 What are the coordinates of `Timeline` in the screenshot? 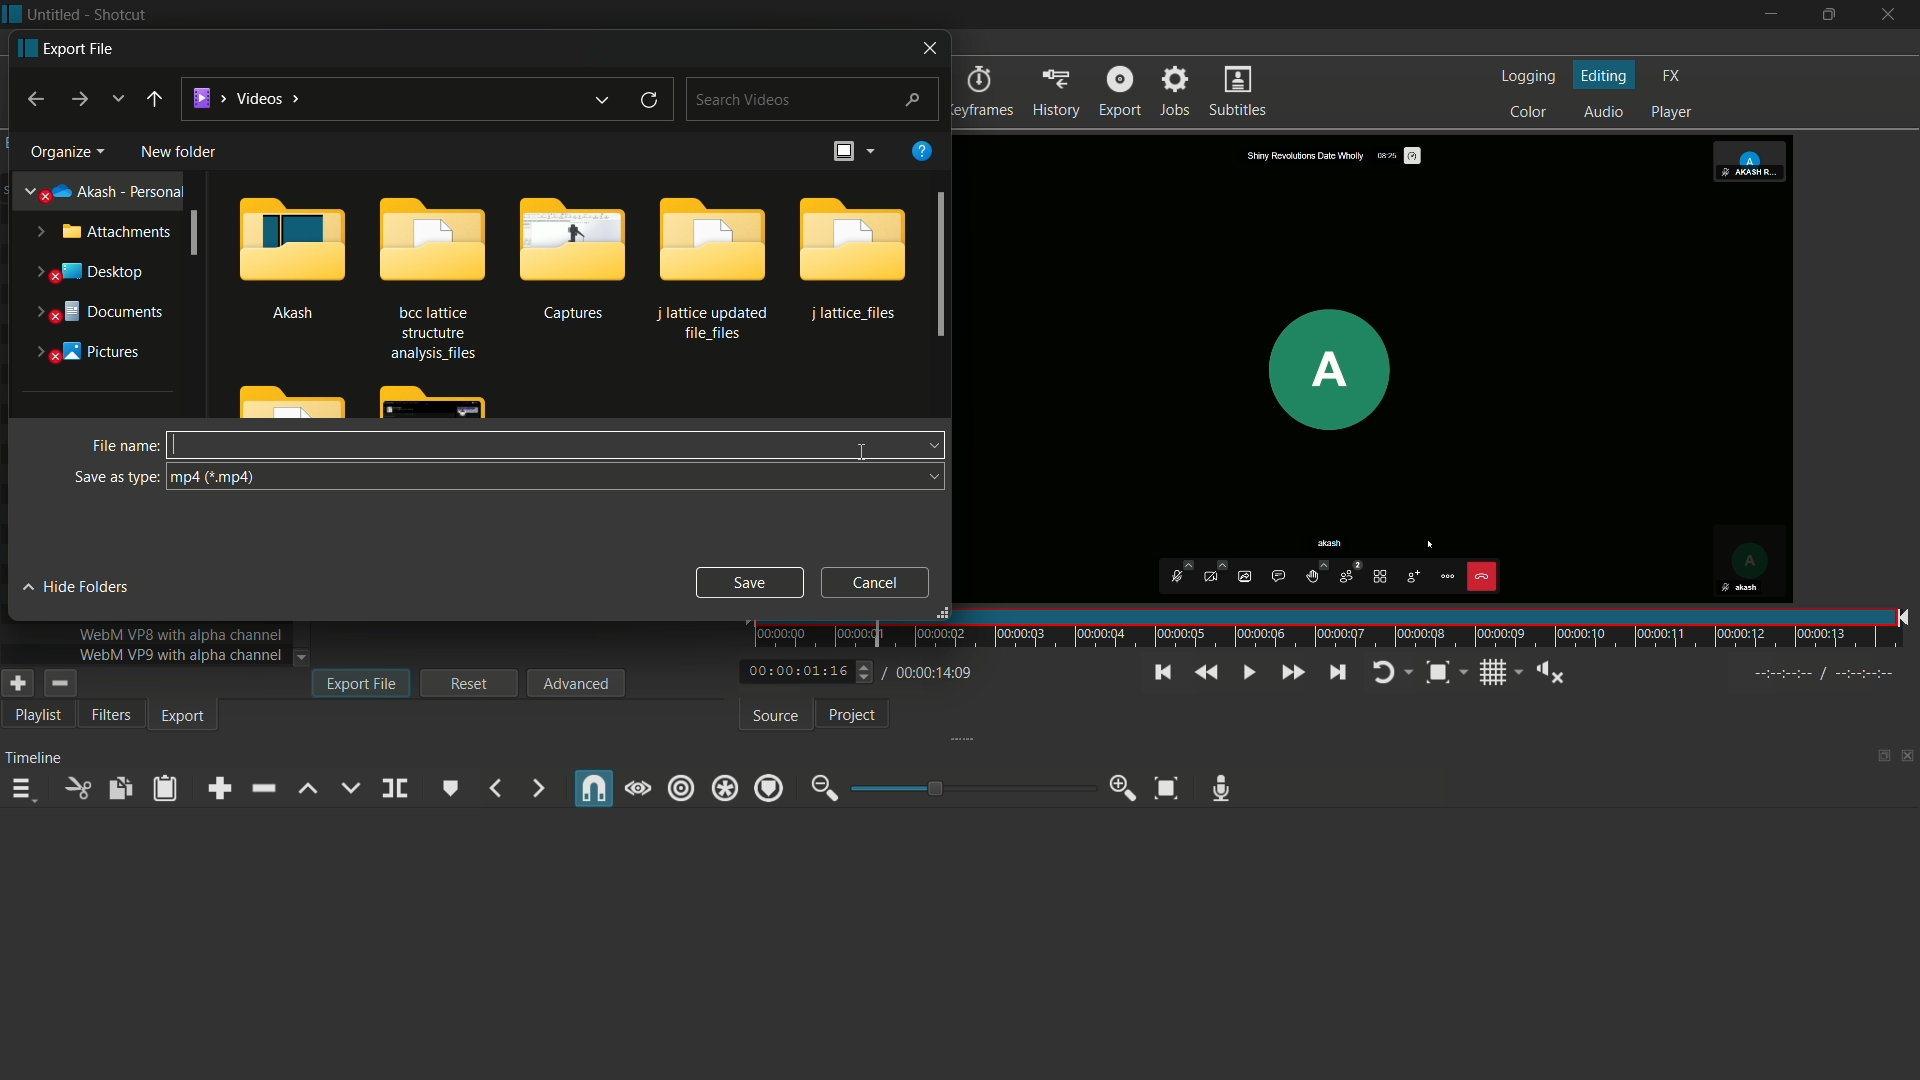 It's located at (38, 756).